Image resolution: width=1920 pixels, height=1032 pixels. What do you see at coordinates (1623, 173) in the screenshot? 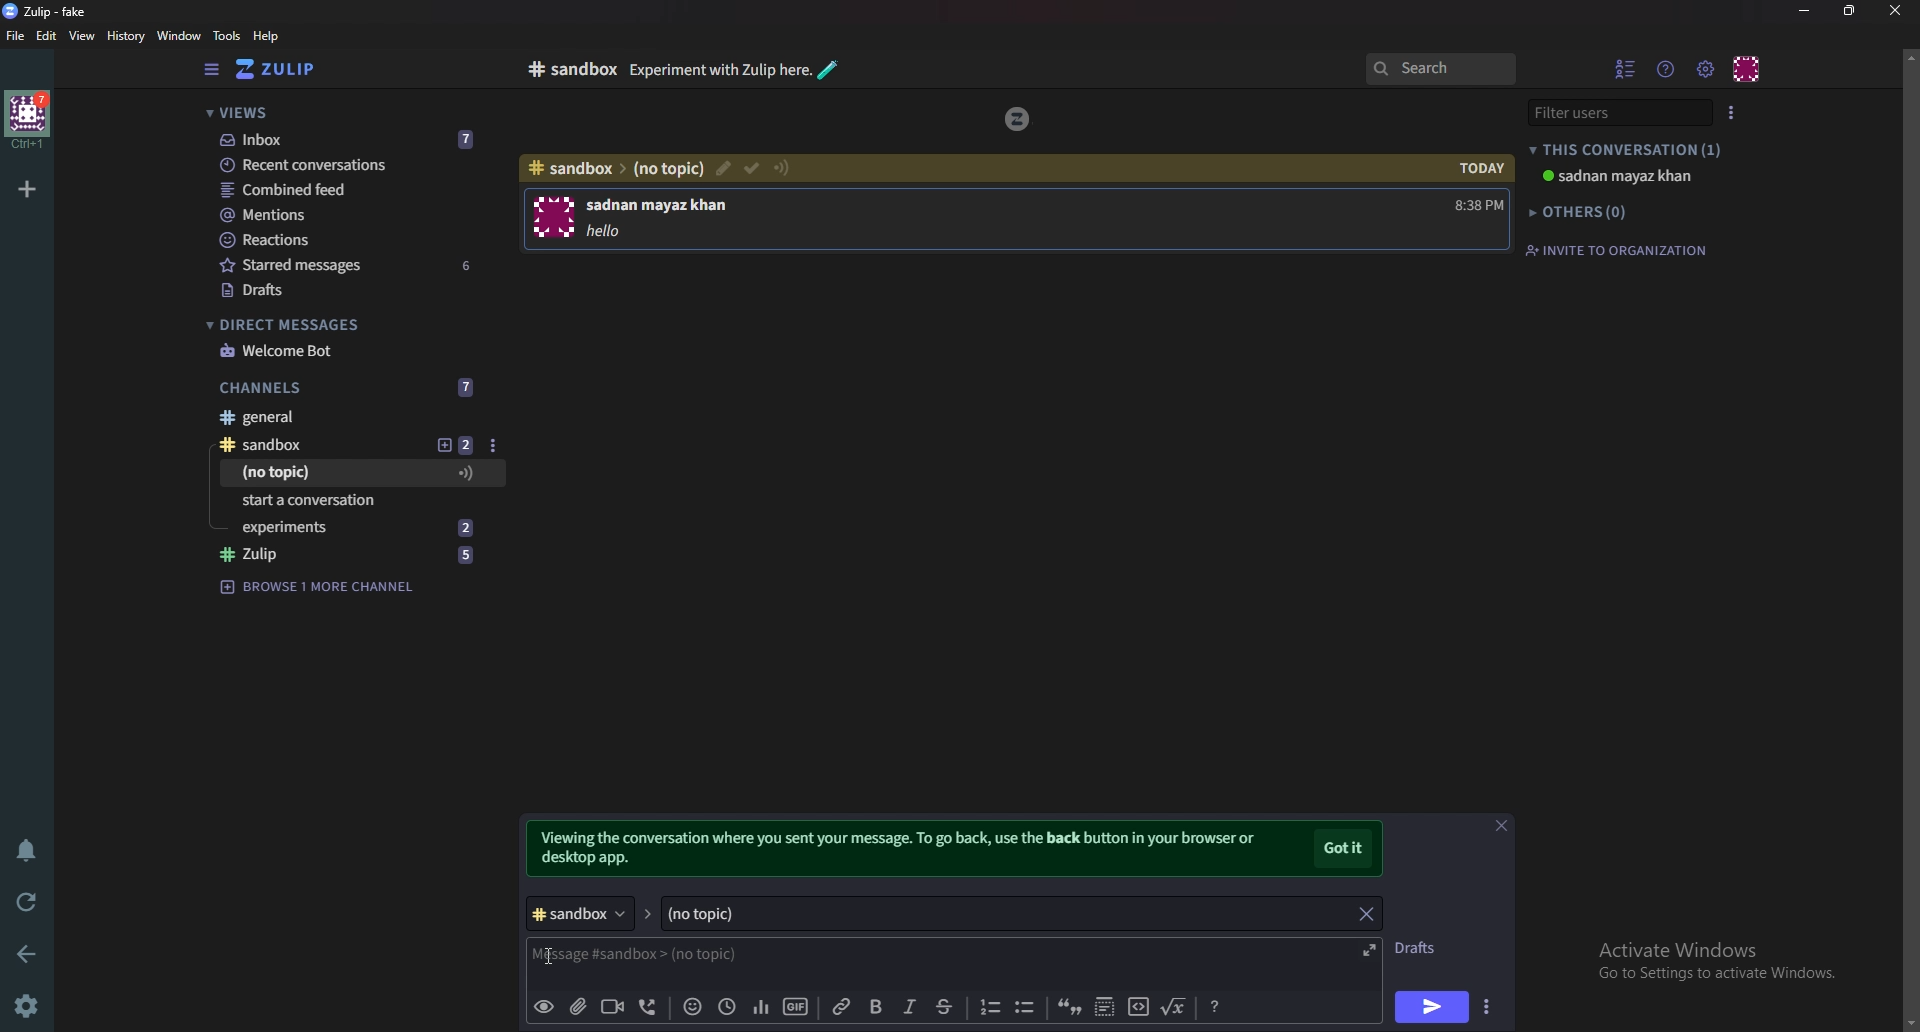
I see `sadnan mayaz khan` at bounding box center [1623, 173].